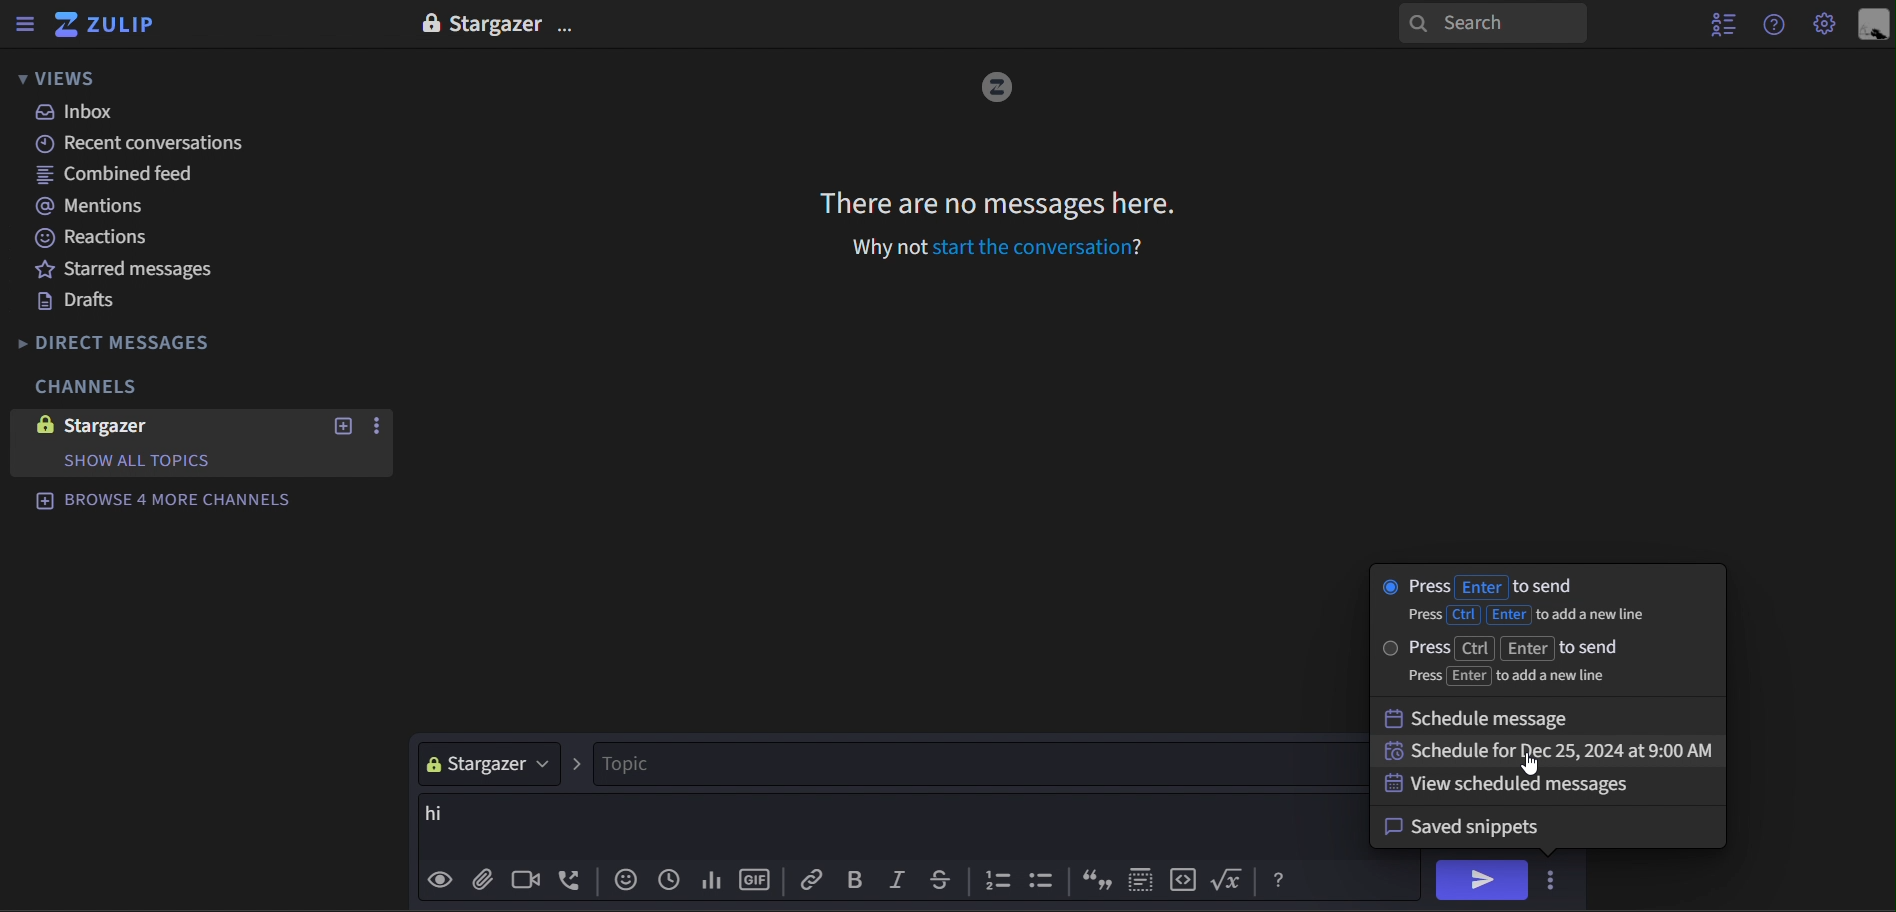 The image size is (1896, 912). What do you see at coordinates (982, 763) in the screenshot?
I see `topic` at bounding box center [982, 763].